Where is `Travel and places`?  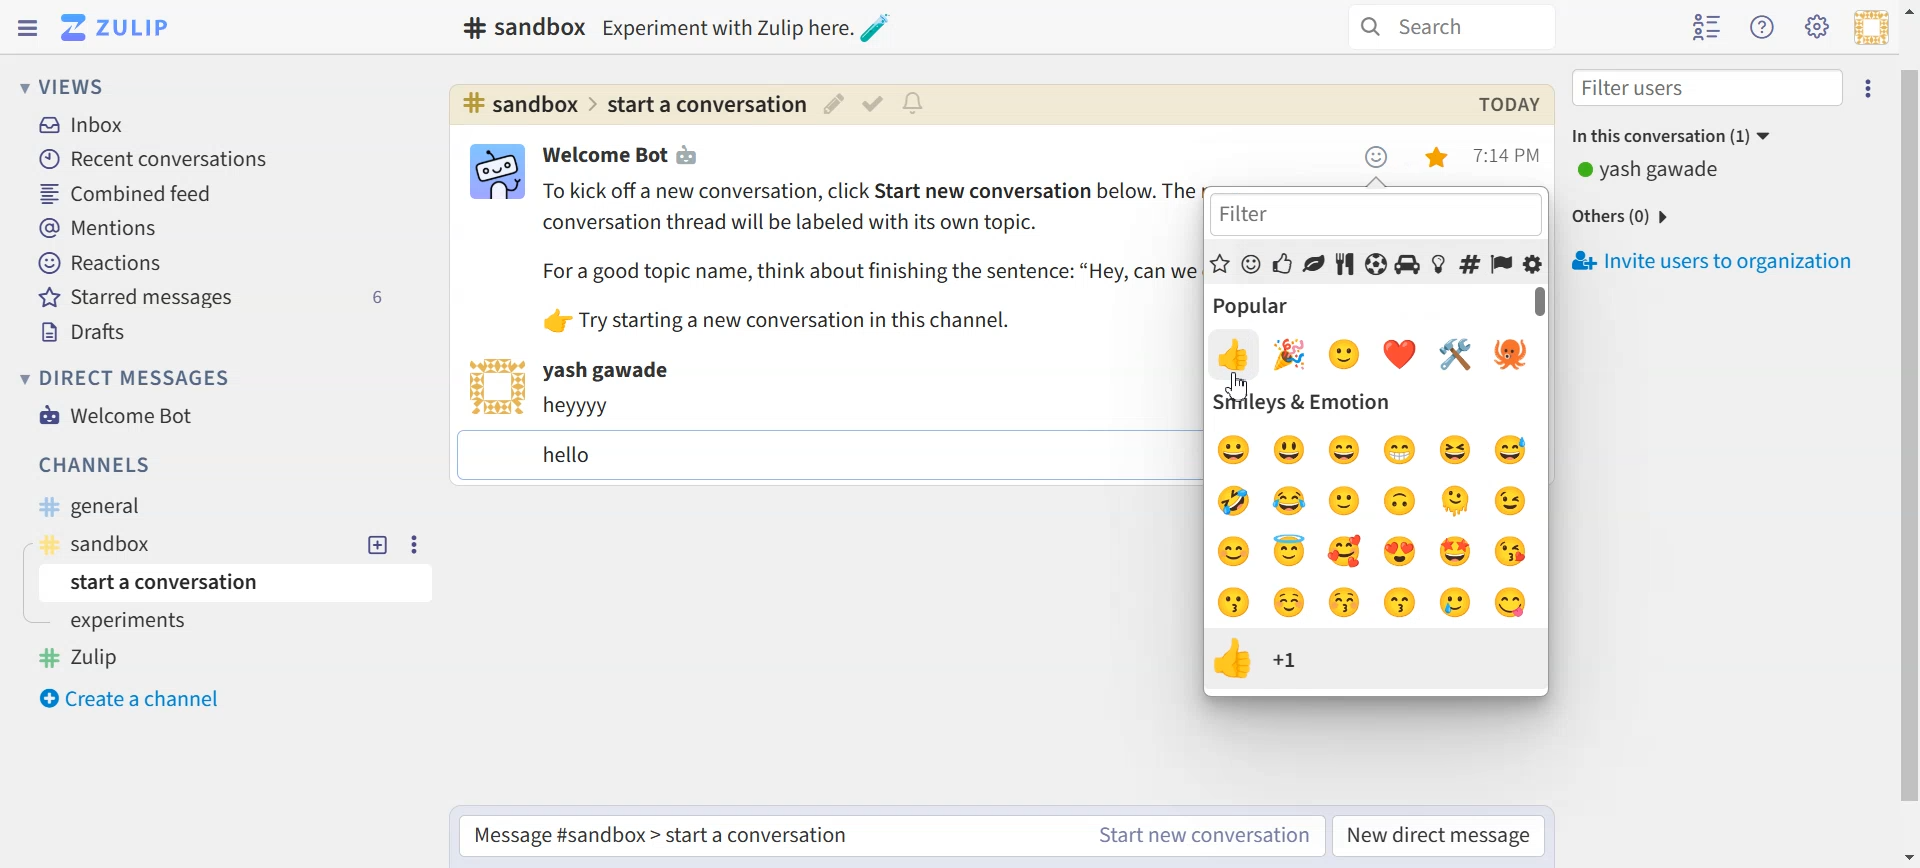 Travel and places is located at coordinates (1408, 264).